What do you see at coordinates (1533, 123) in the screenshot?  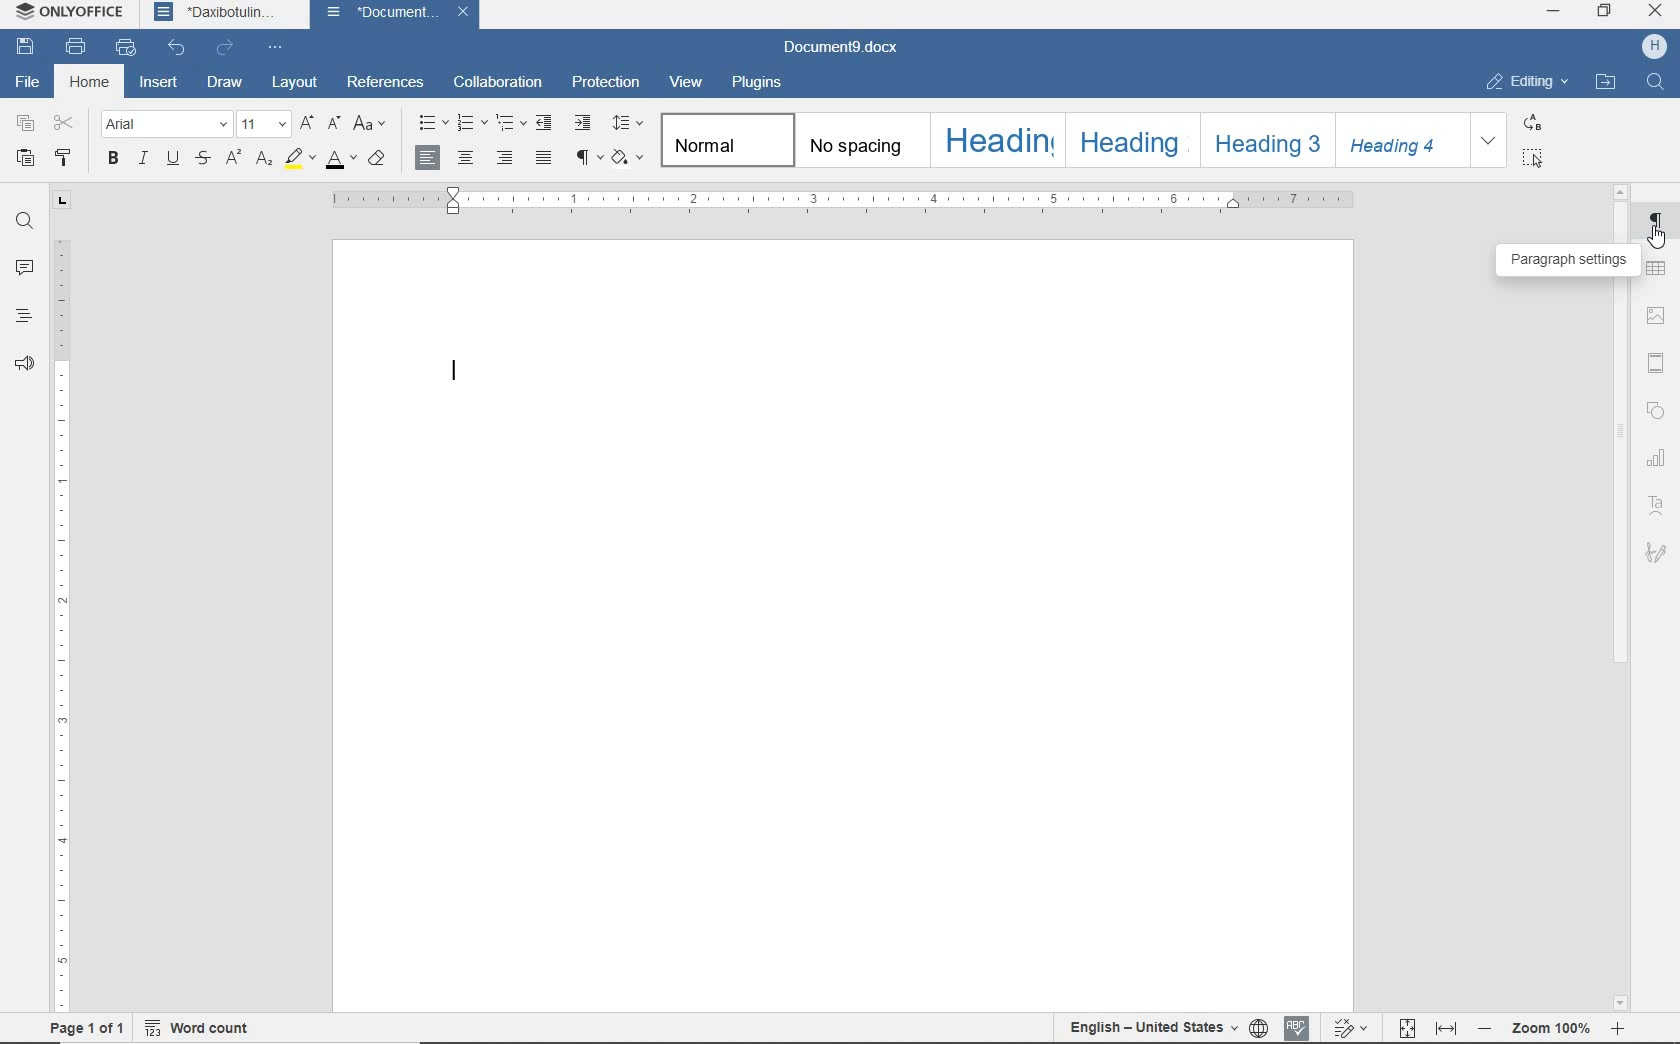 I see `REPLACE` at bounding box center [1533, 123].